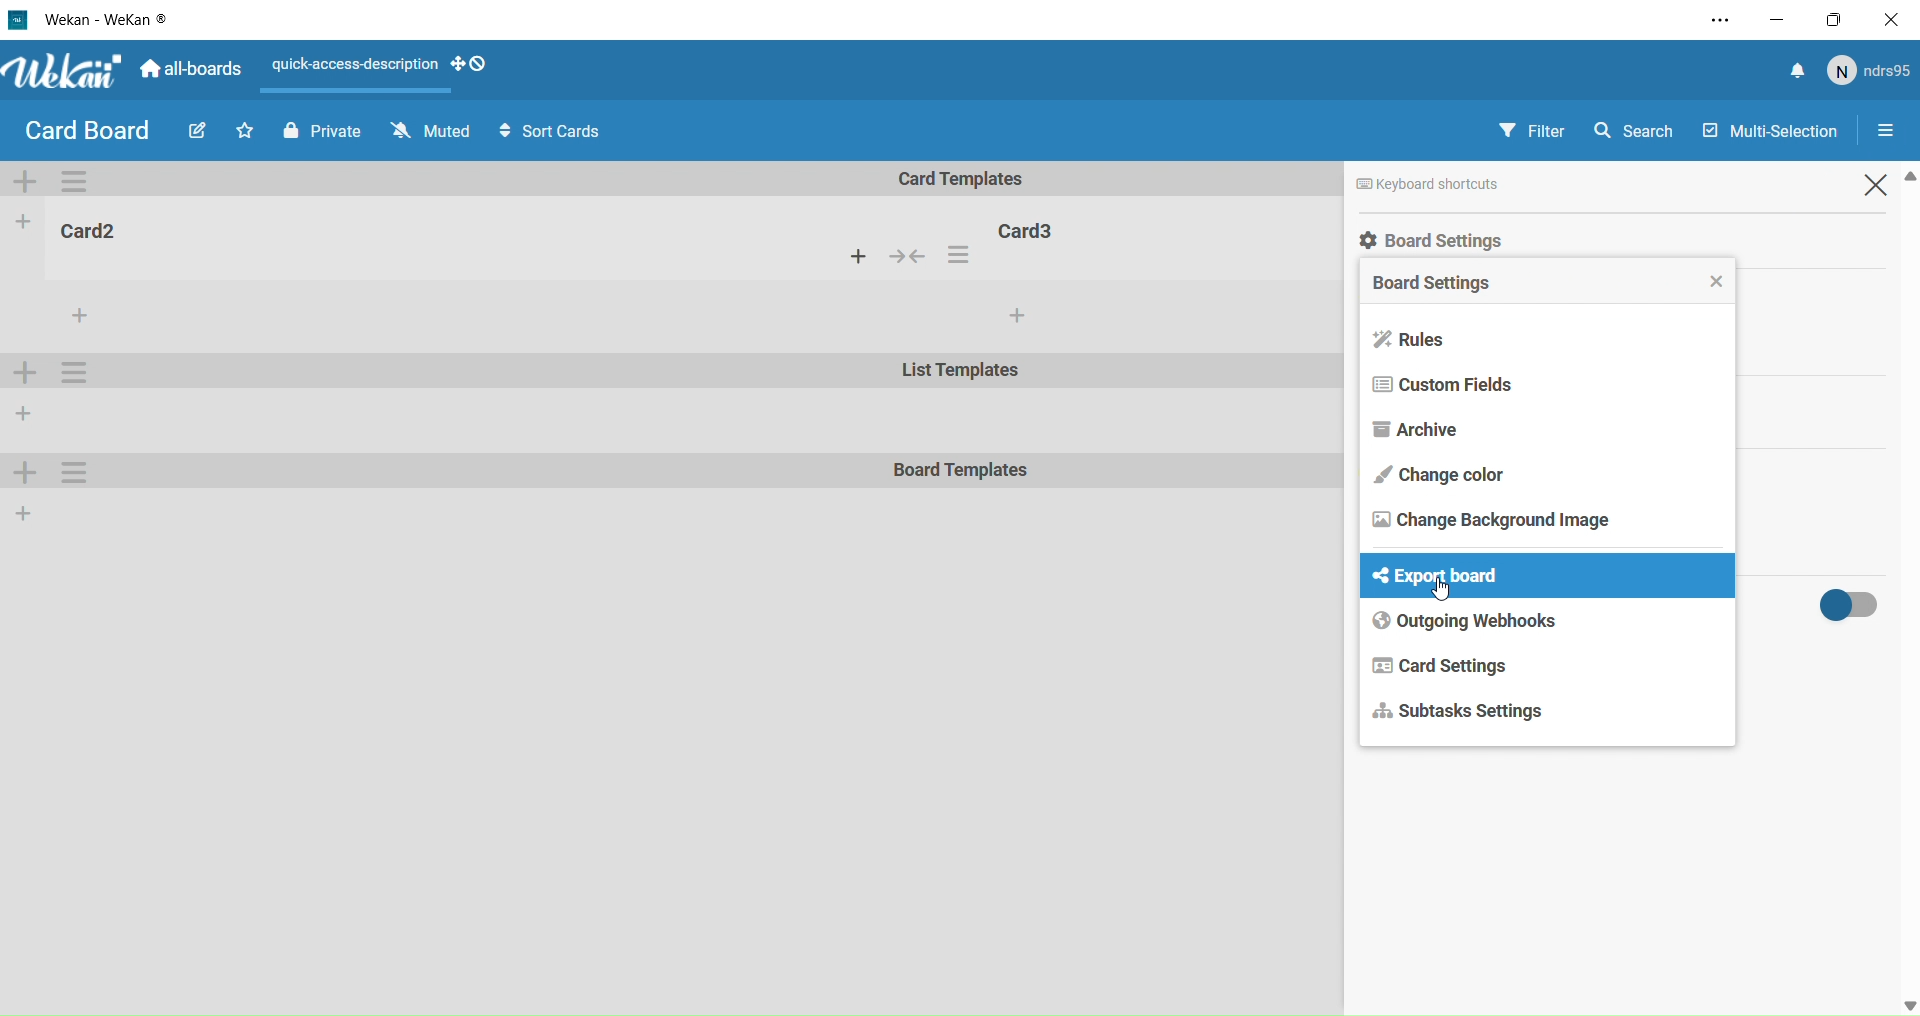 Image resolution: width=1920 pixels, height=1016 pixels. I want to click on add, so click(1016, 316).